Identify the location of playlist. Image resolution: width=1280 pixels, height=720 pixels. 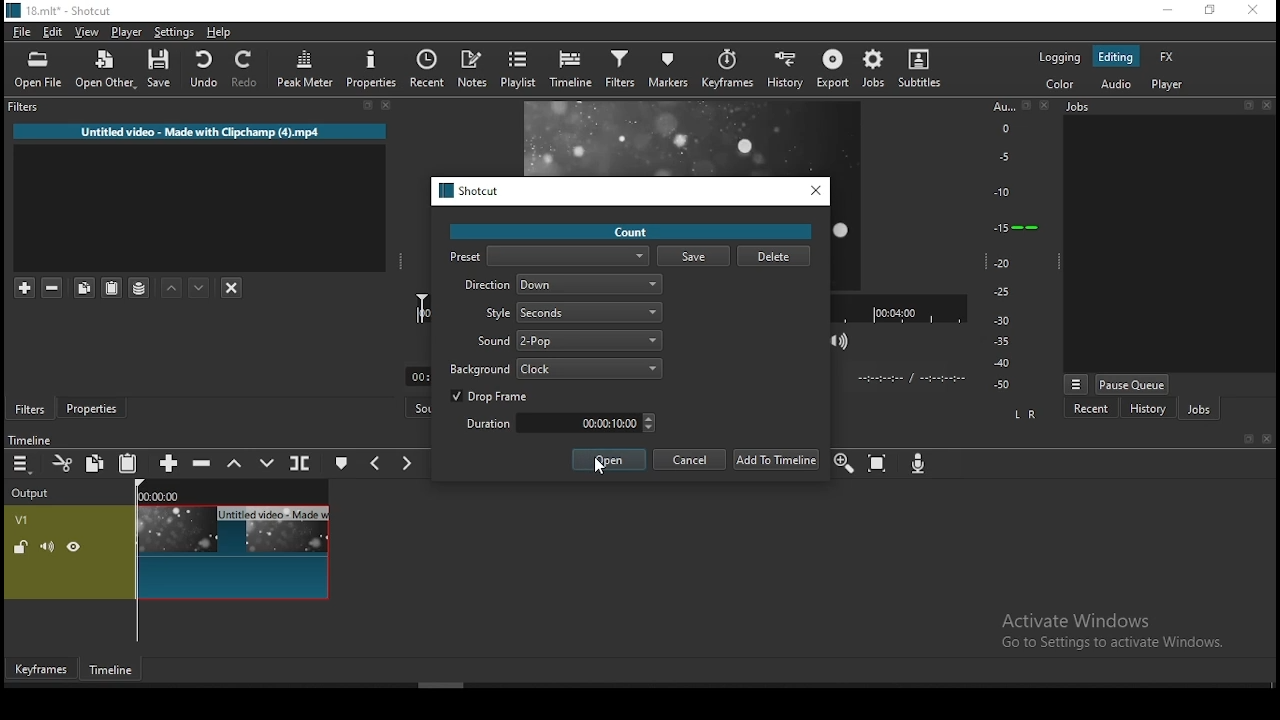
(519, 69).